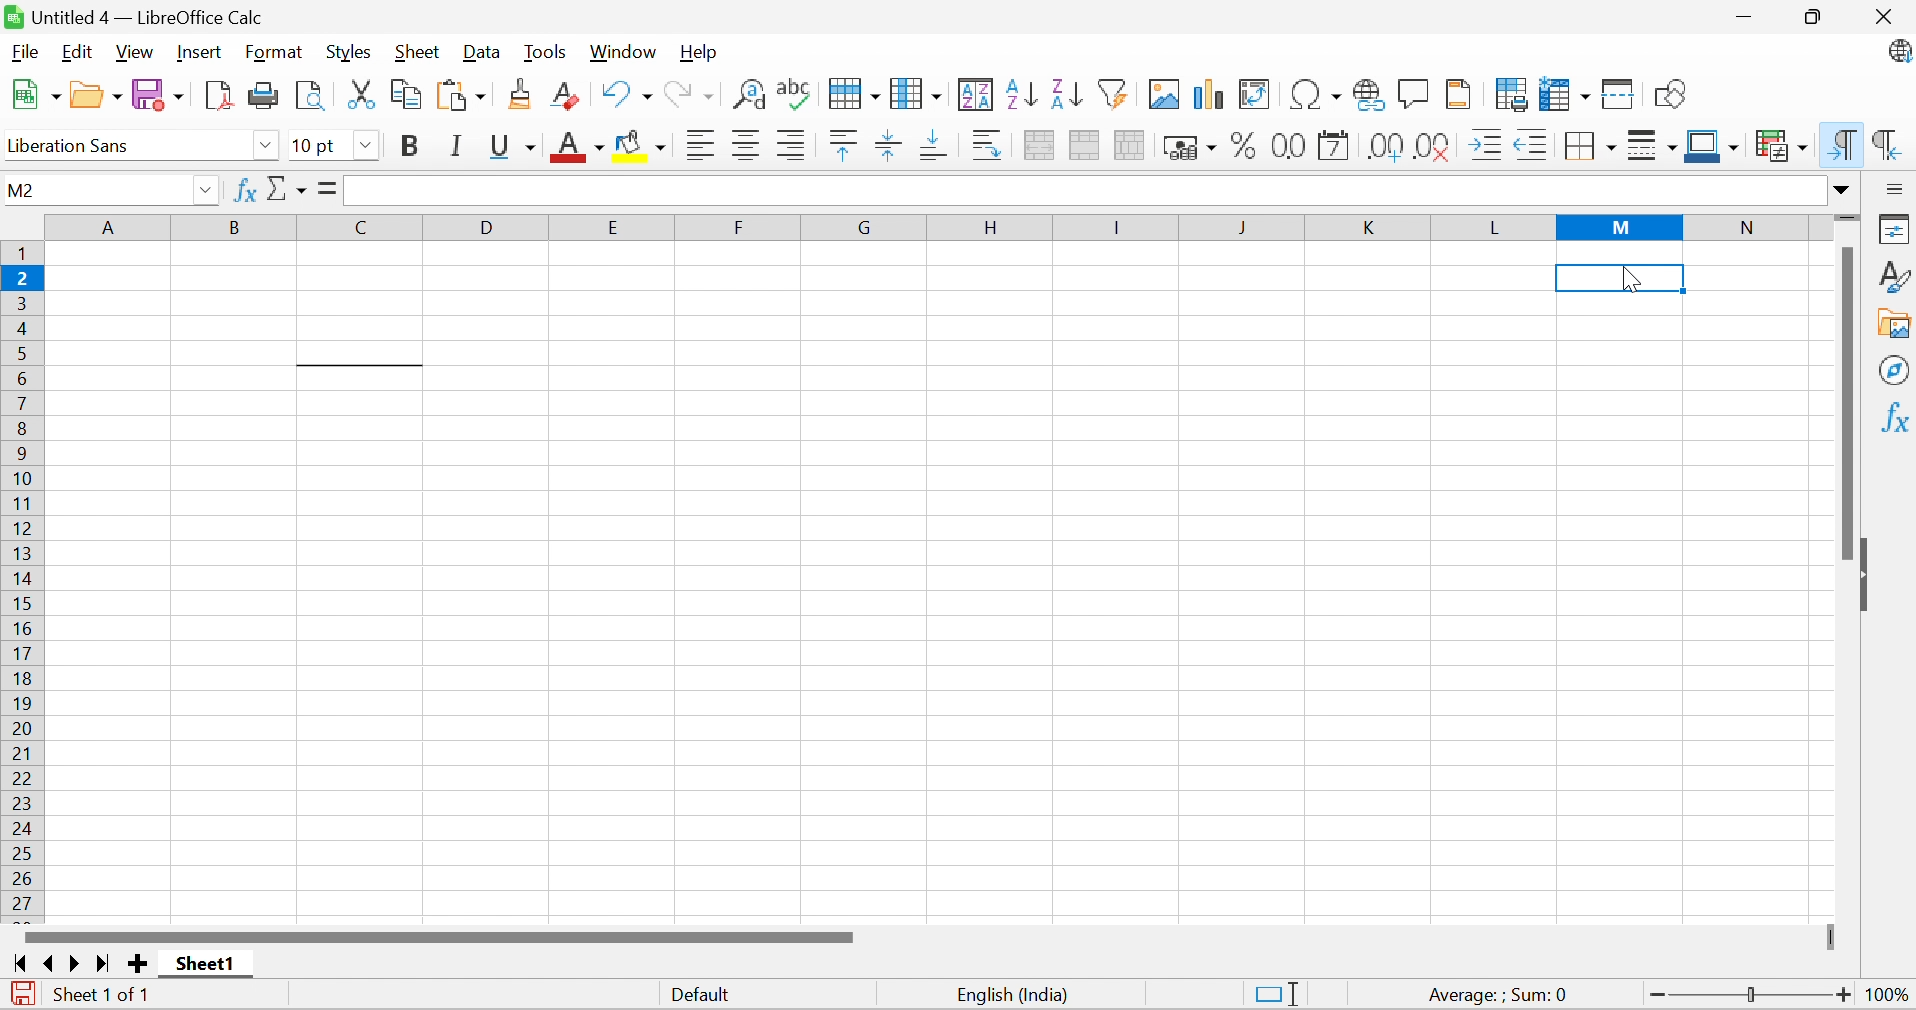 The image size is (1916, 1010). I want to click on Insert chart, so click(1210, 95).